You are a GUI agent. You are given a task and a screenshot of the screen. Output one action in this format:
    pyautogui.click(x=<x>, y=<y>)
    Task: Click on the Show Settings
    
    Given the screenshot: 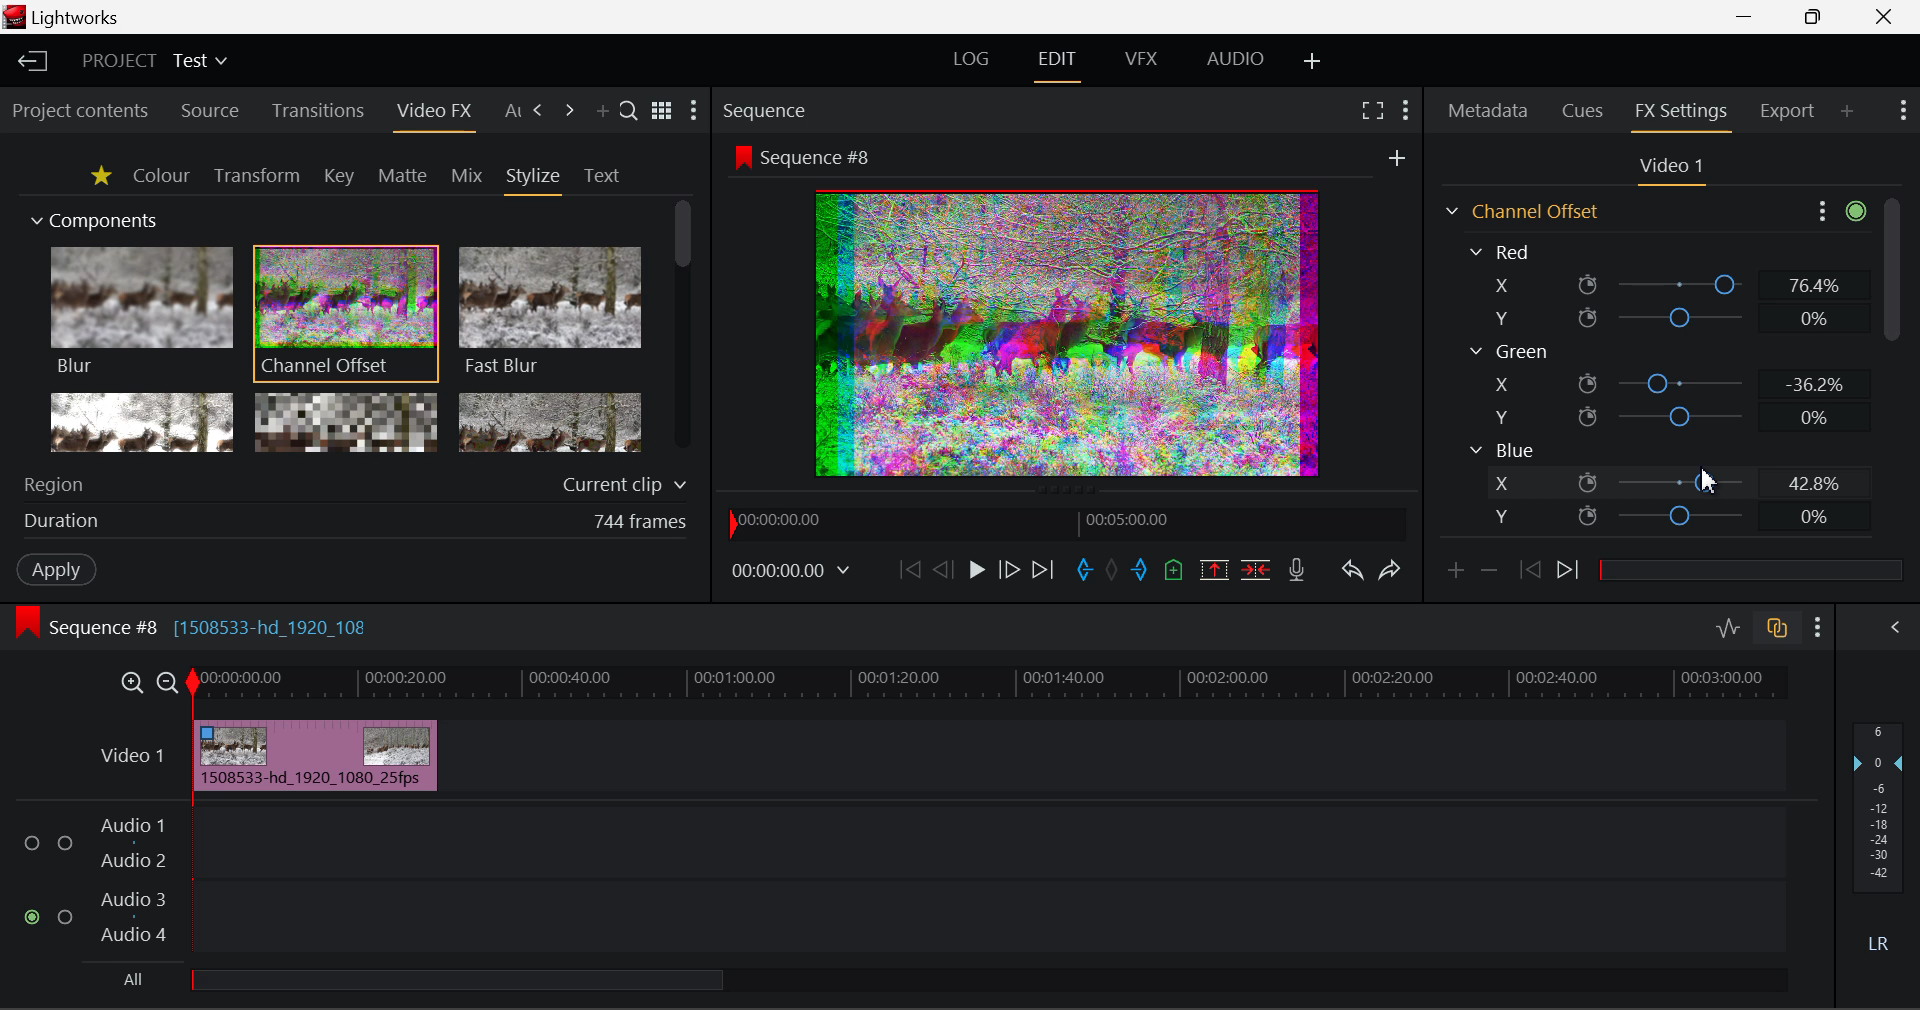 What is the action you would take?
    pyautogui.click(x=1902, y=110)
    